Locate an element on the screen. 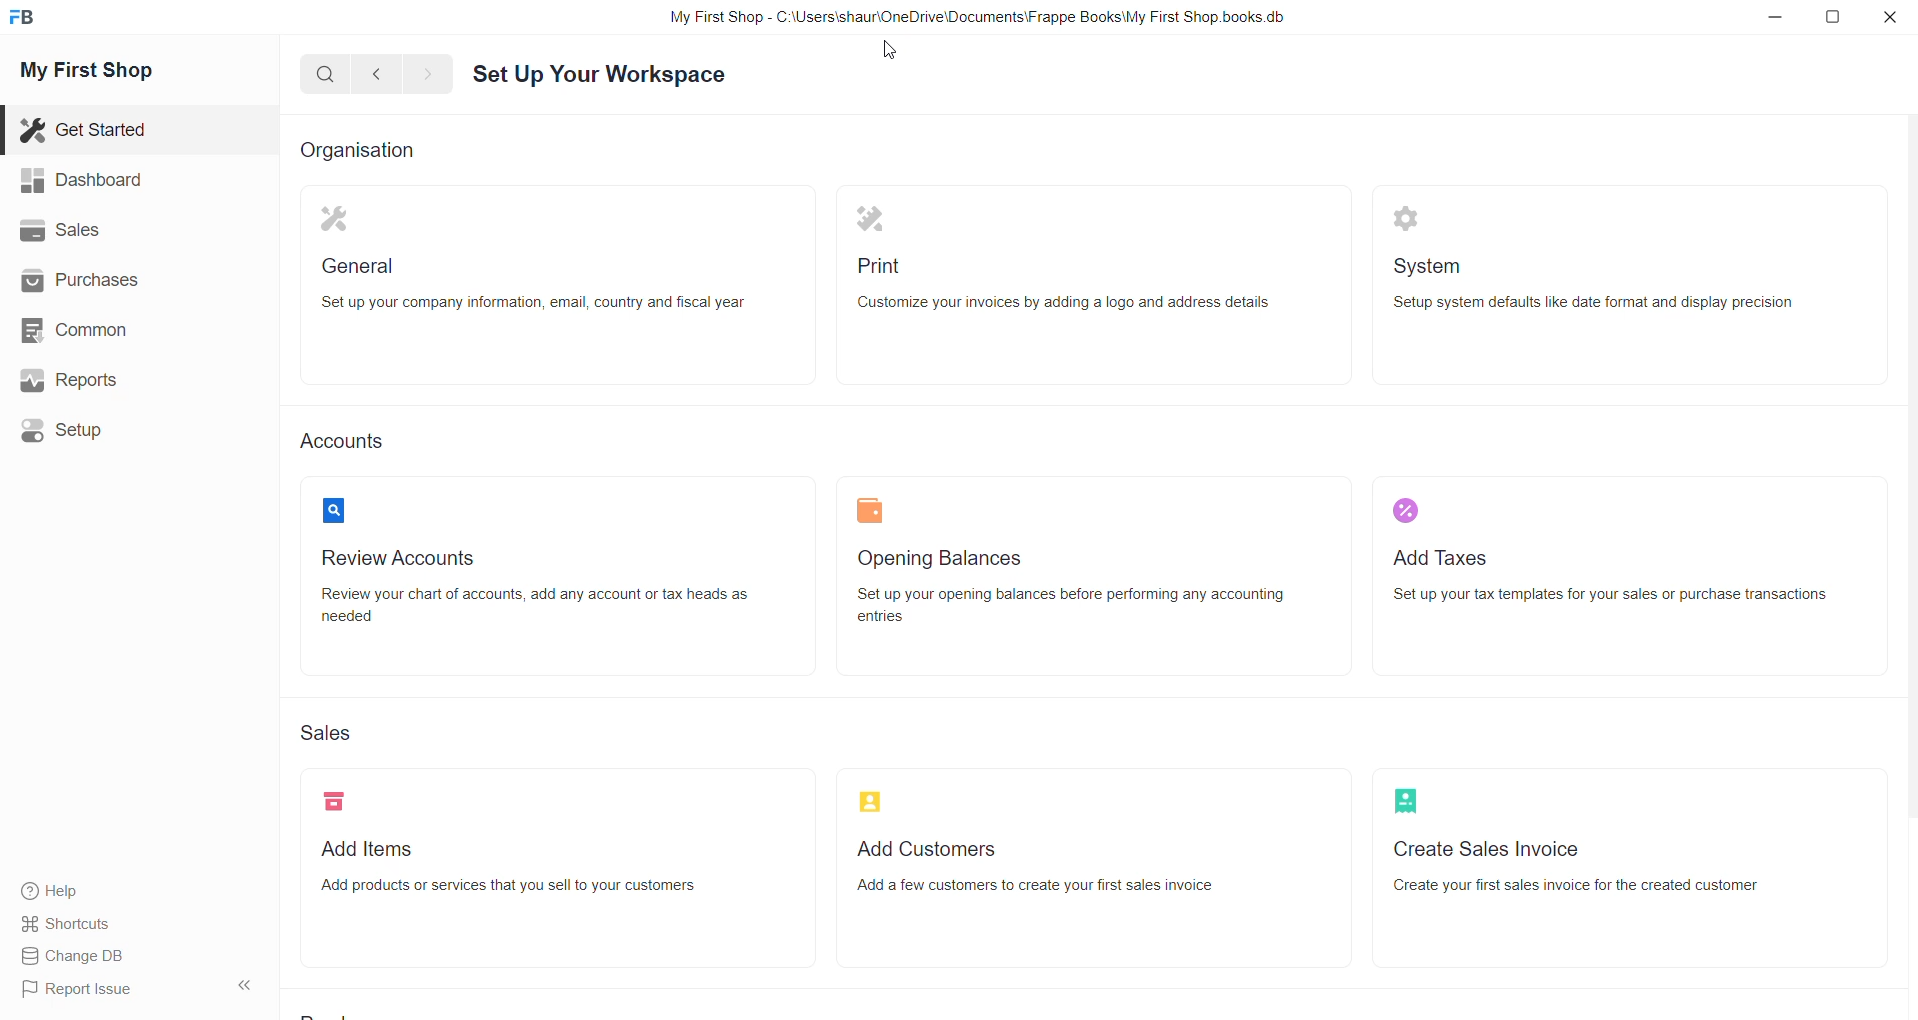  review accounts is located at coordinates (541, 561).